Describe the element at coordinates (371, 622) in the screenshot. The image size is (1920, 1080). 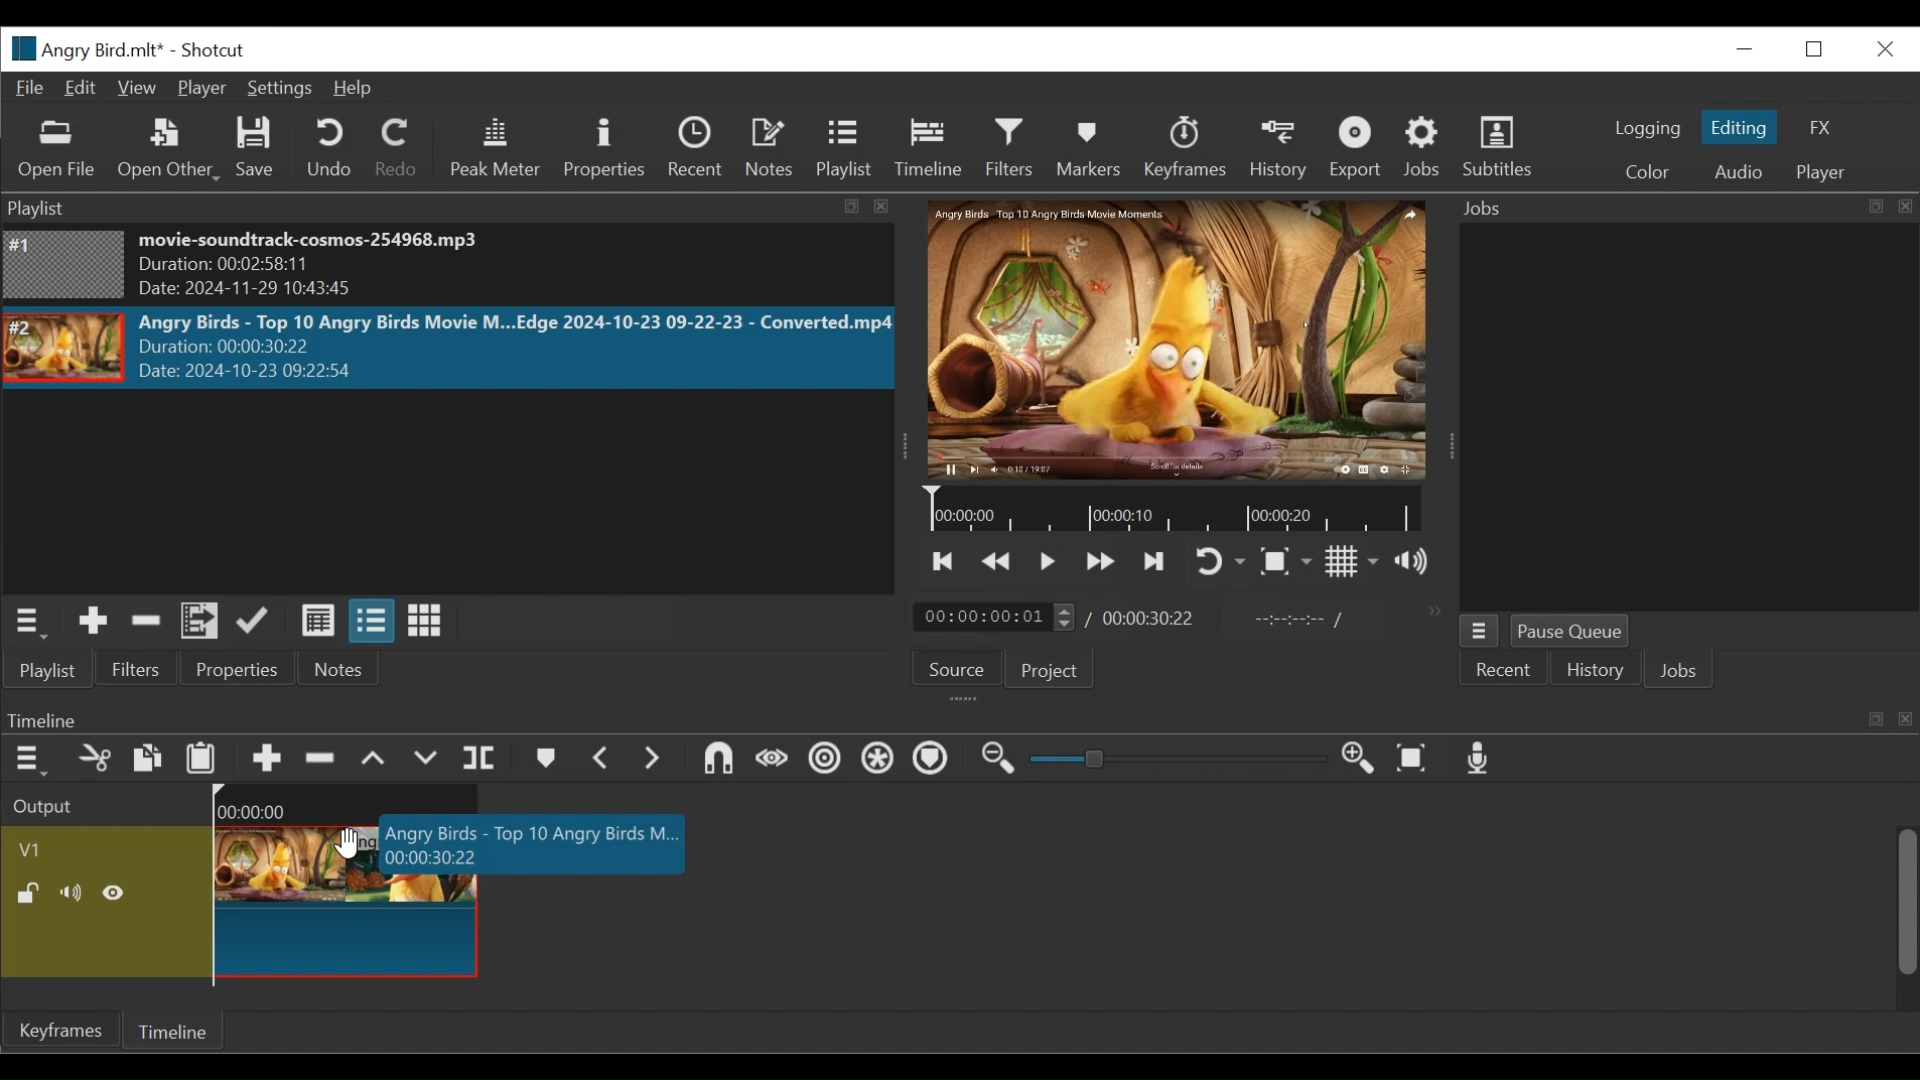
I see `View as files` at that location.